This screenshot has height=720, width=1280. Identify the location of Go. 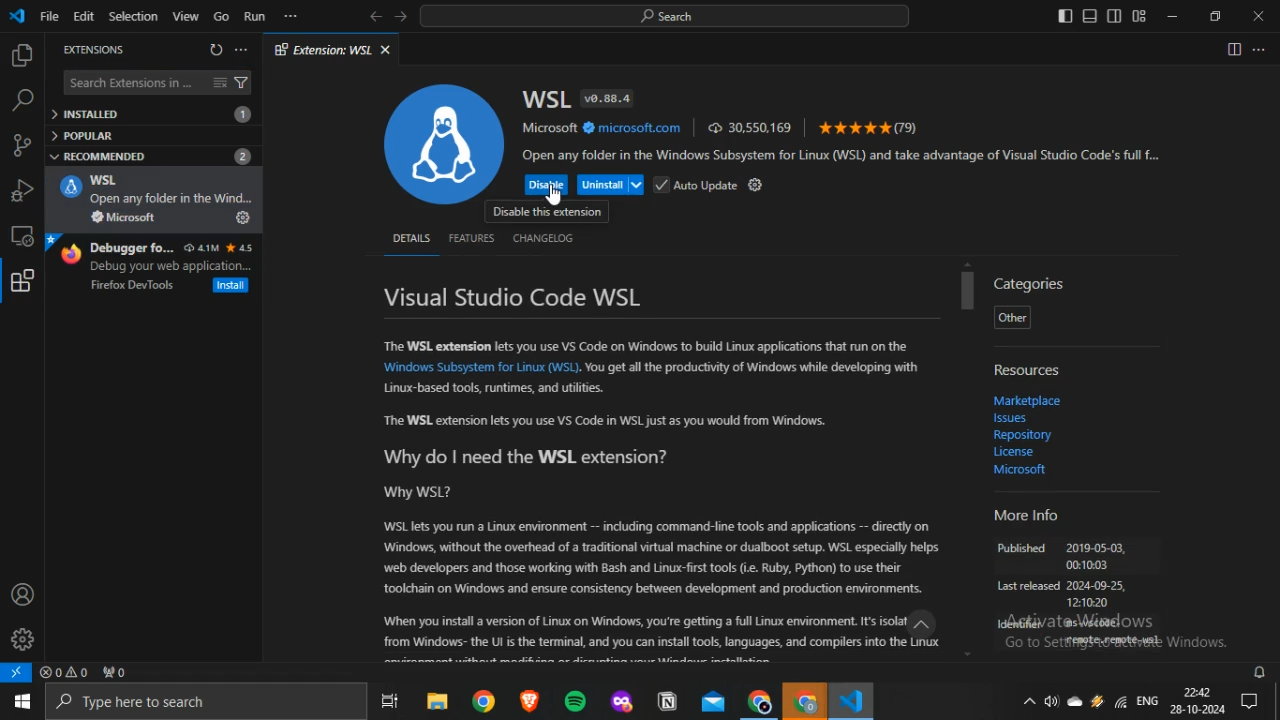
(221, 16).